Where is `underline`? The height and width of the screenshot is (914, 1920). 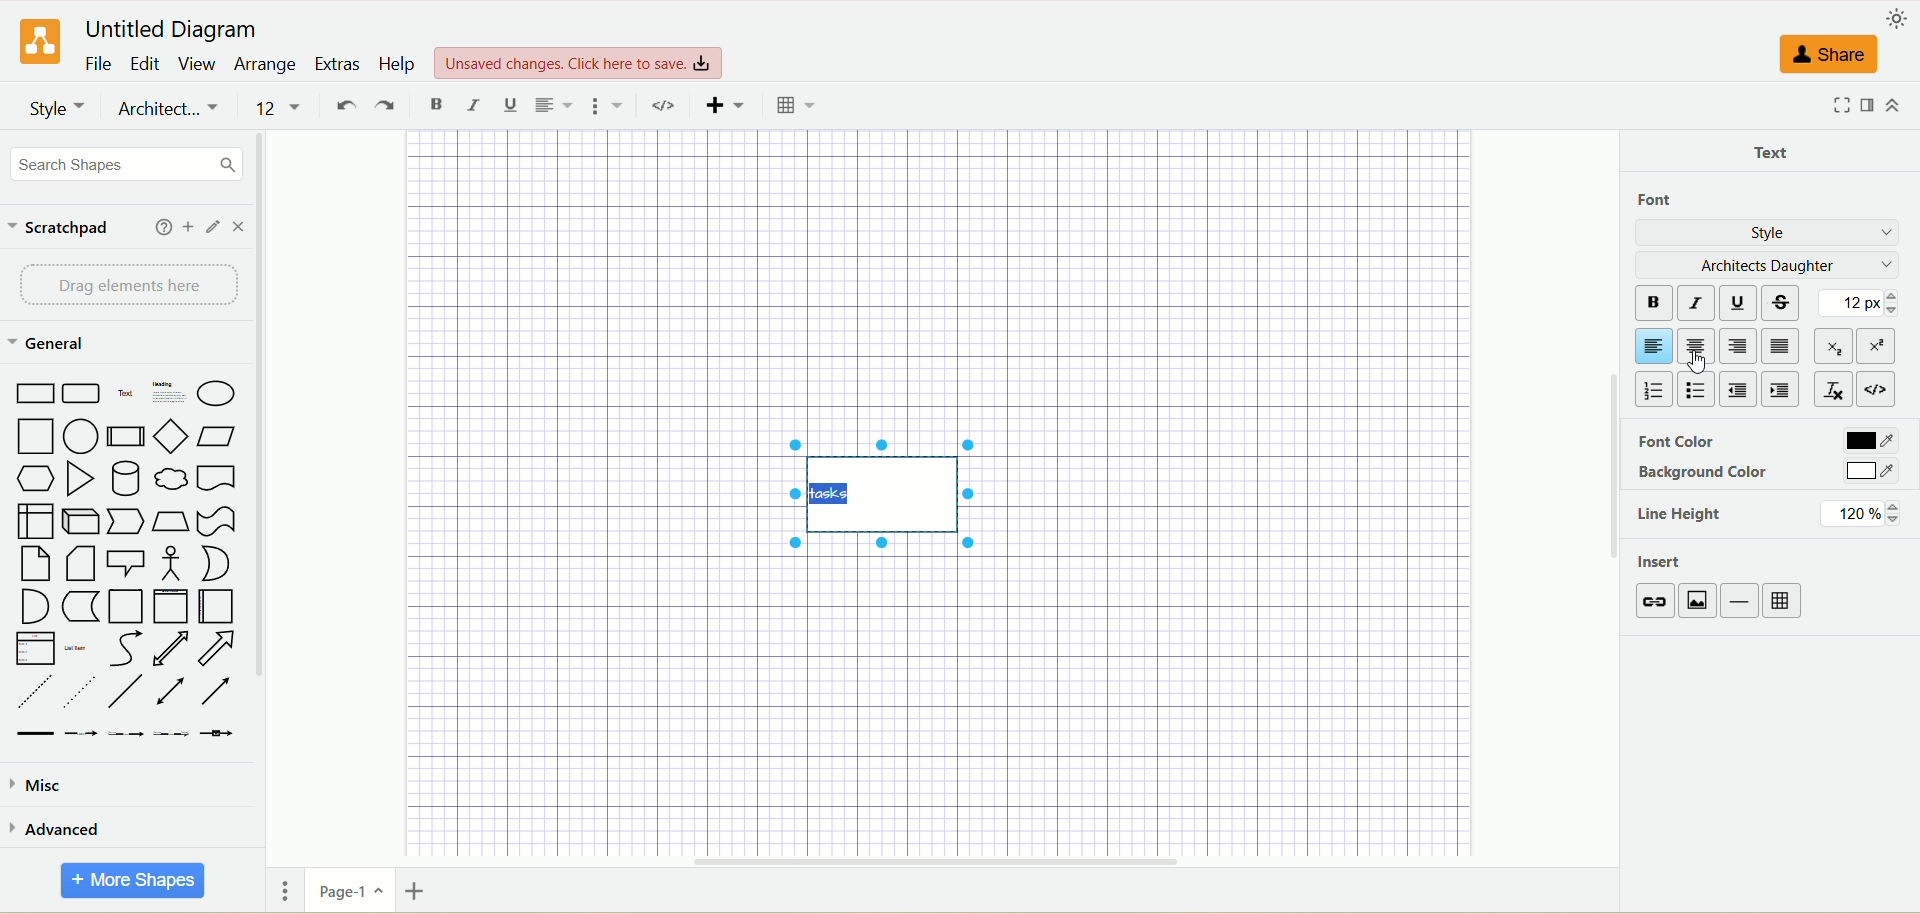
underline is located at coordinates (1743, 302).